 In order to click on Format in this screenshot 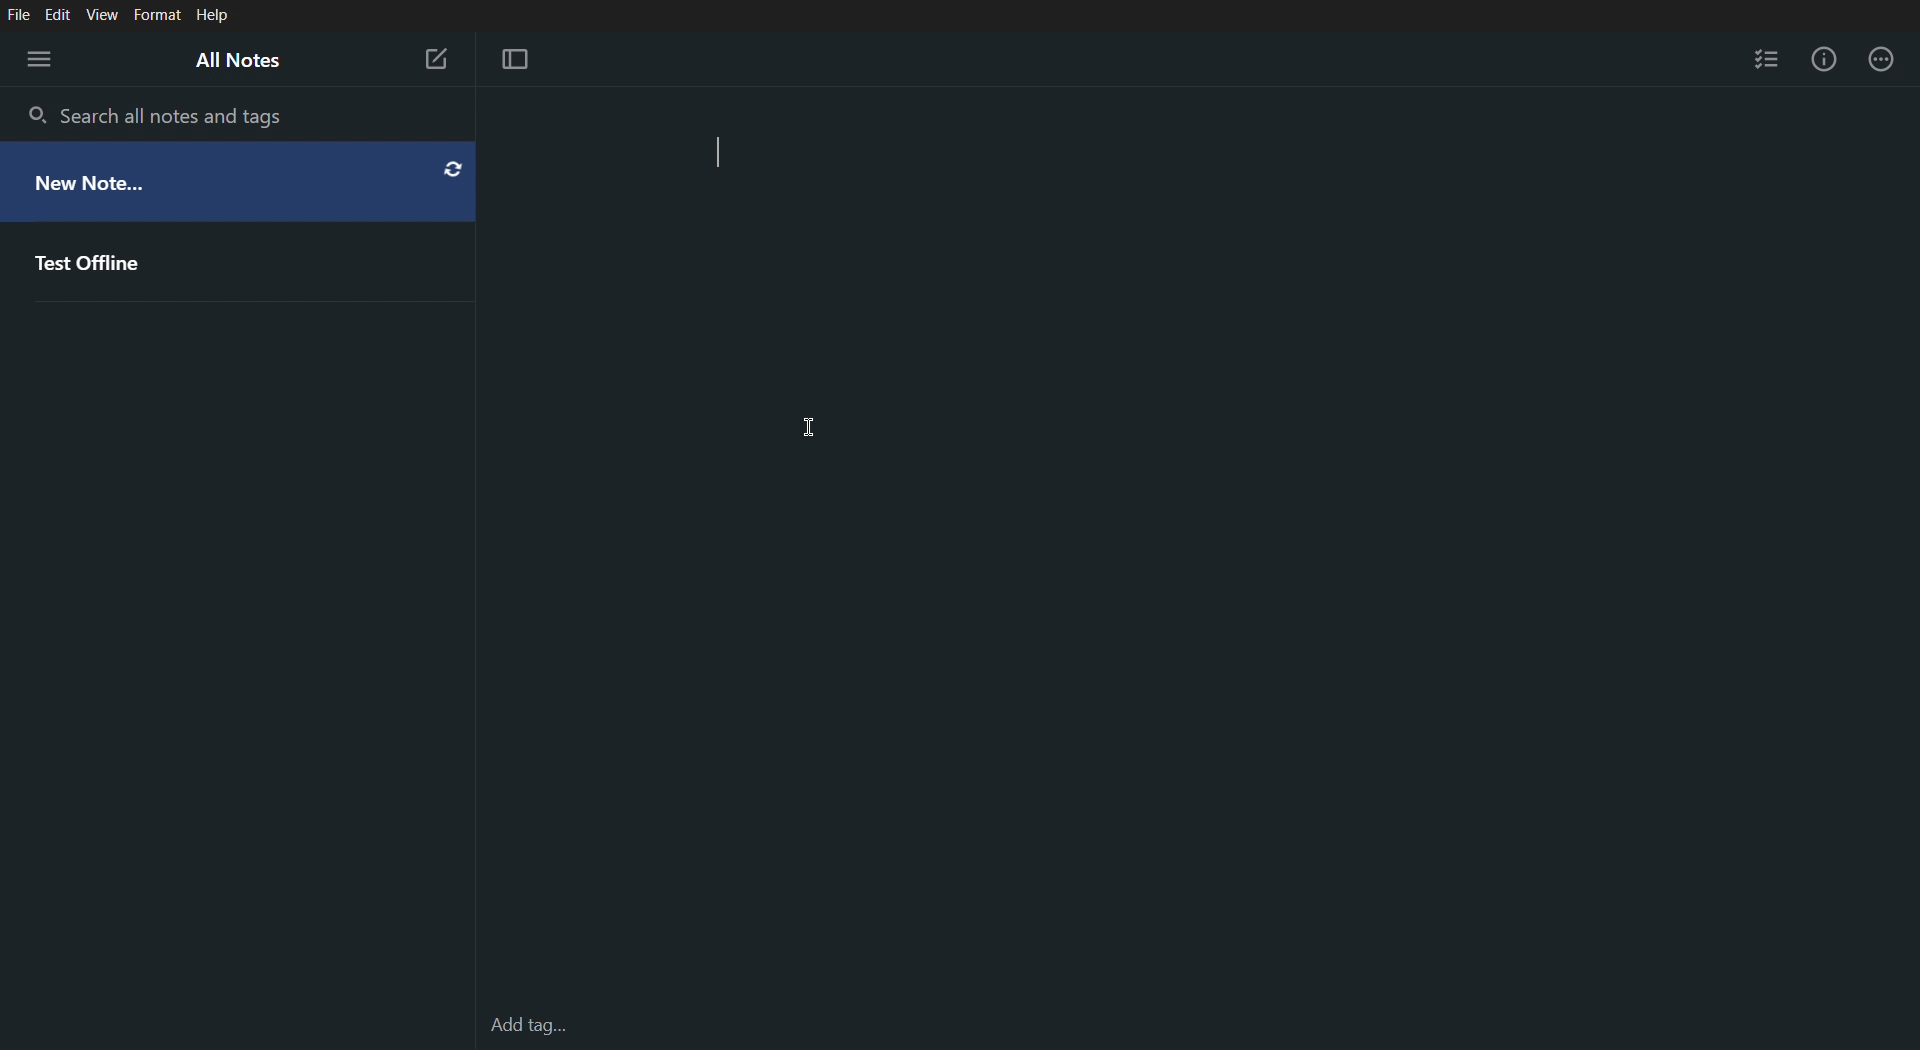, I will do `click(158, 13)`.